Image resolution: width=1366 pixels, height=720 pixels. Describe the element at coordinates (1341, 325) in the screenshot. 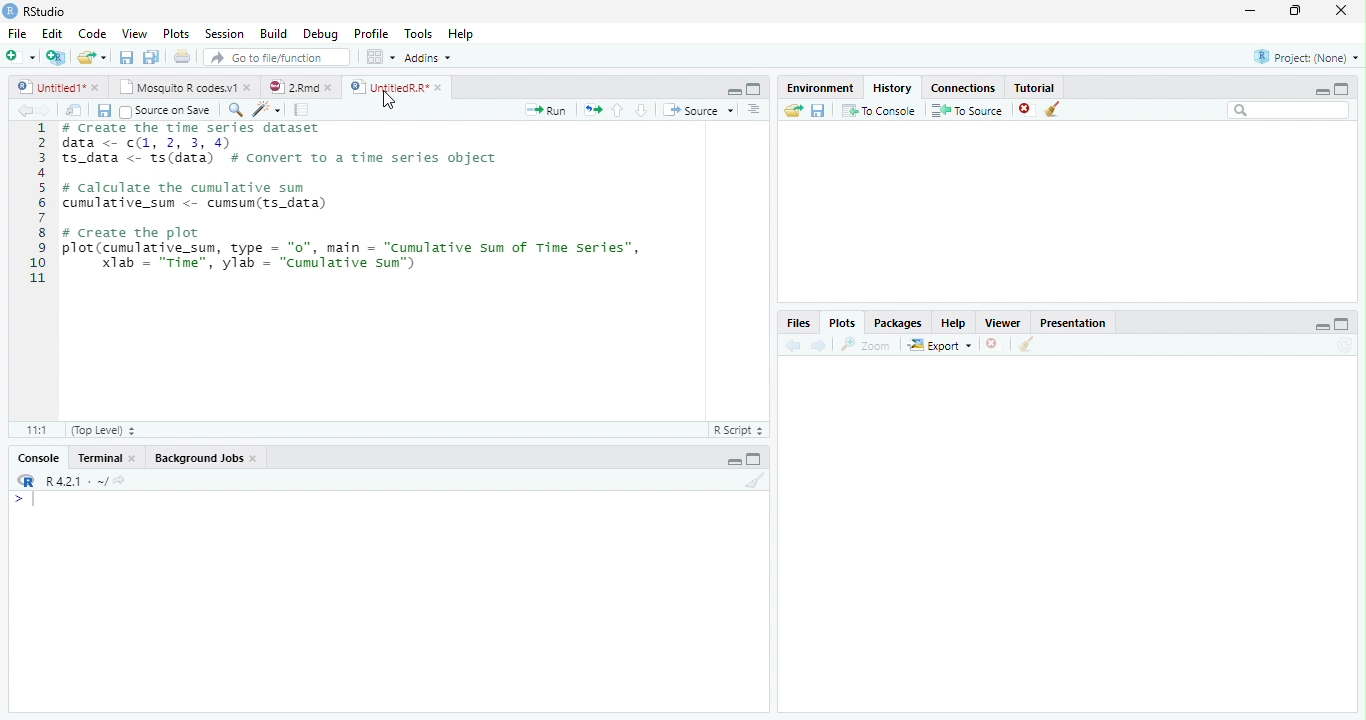

I see `Maximize` at that location.